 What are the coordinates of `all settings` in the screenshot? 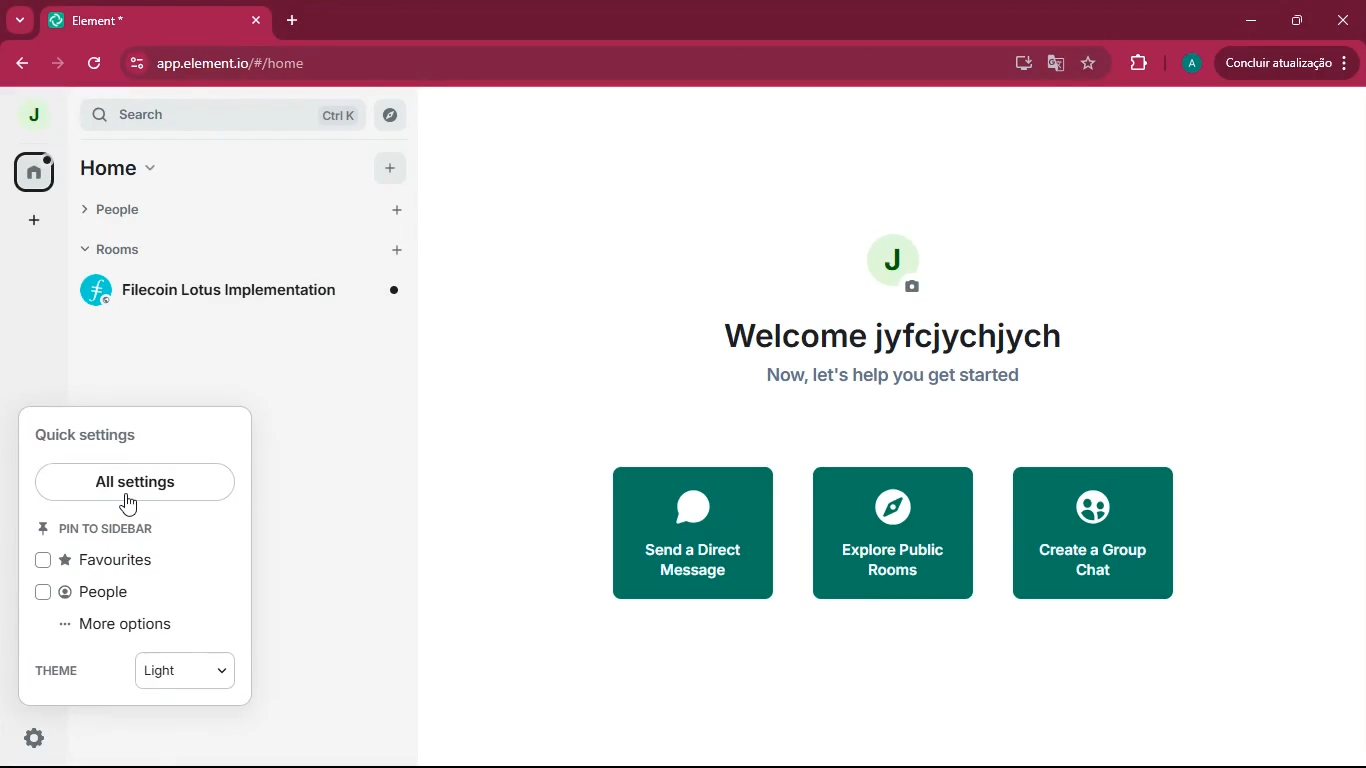 It's located at (139, 485).